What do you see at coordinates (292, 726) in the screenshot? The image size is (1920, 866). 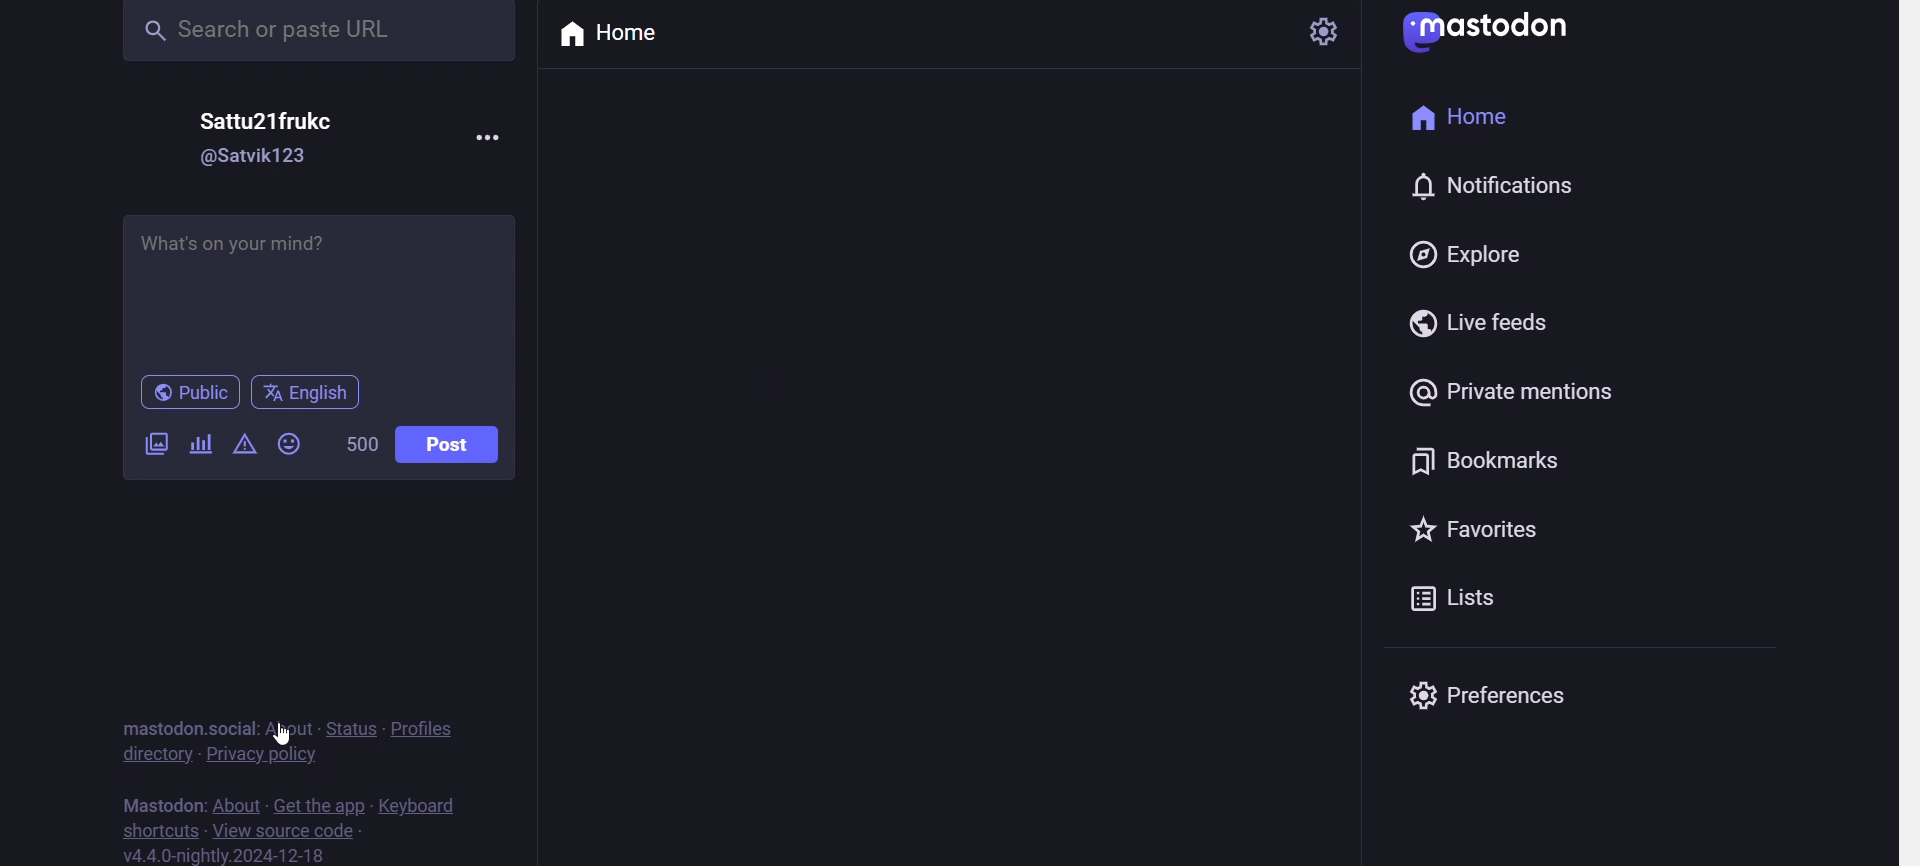 I see `about` at bounding box center [292, 726].